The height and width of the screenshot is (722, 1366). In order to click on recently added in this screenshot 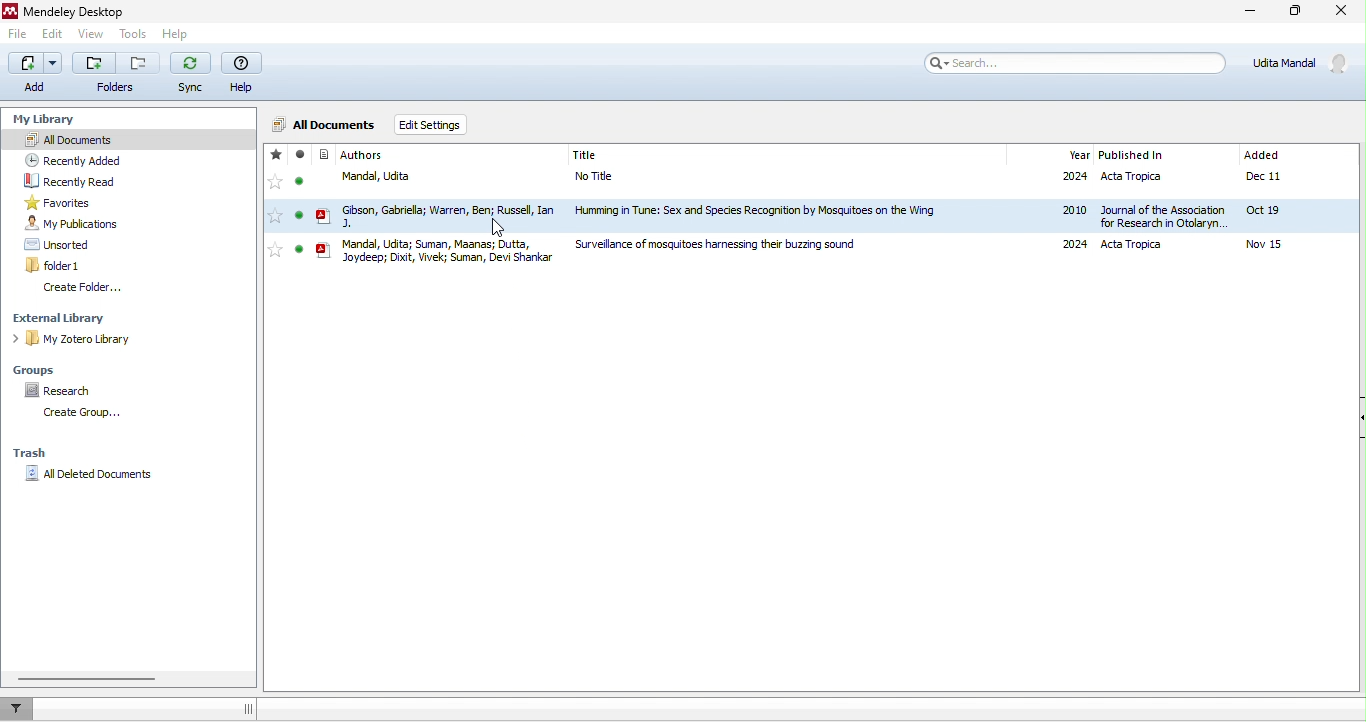, I will do `click(84, 161)`.